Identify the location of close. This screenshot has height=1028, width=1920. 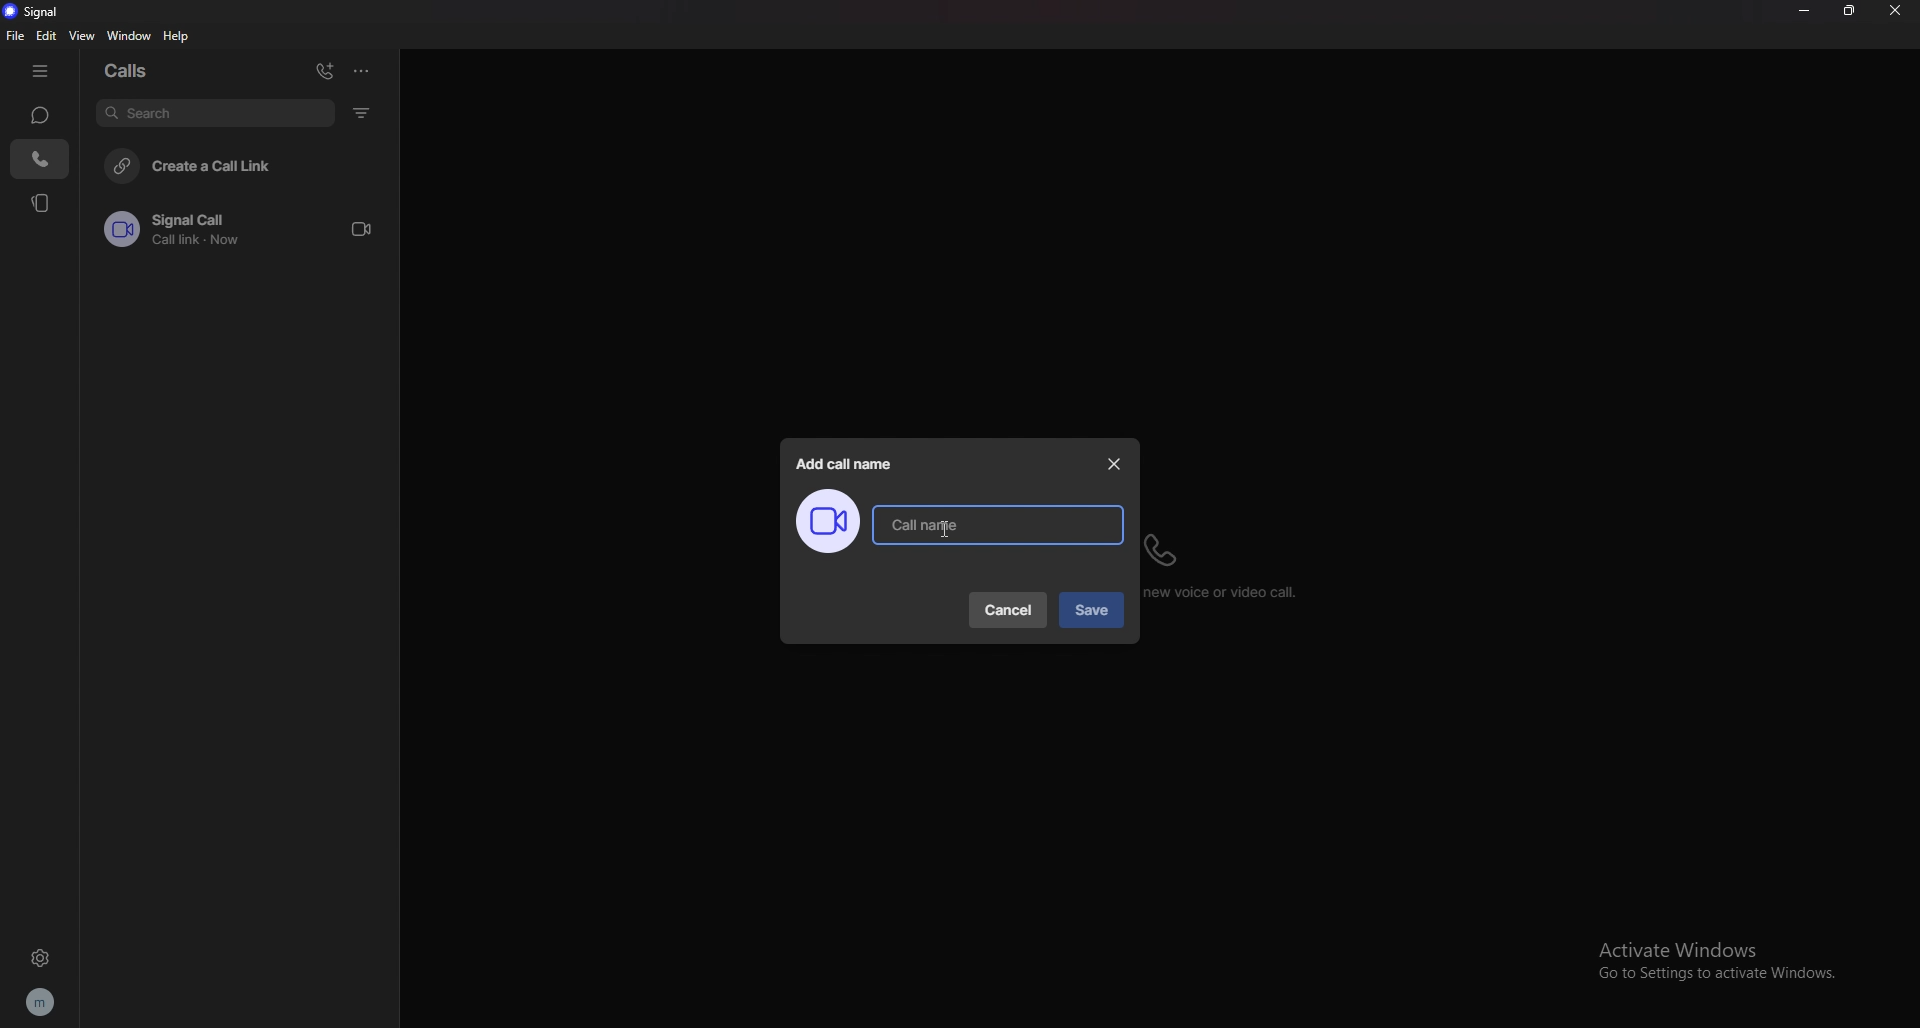
(1895, 11).